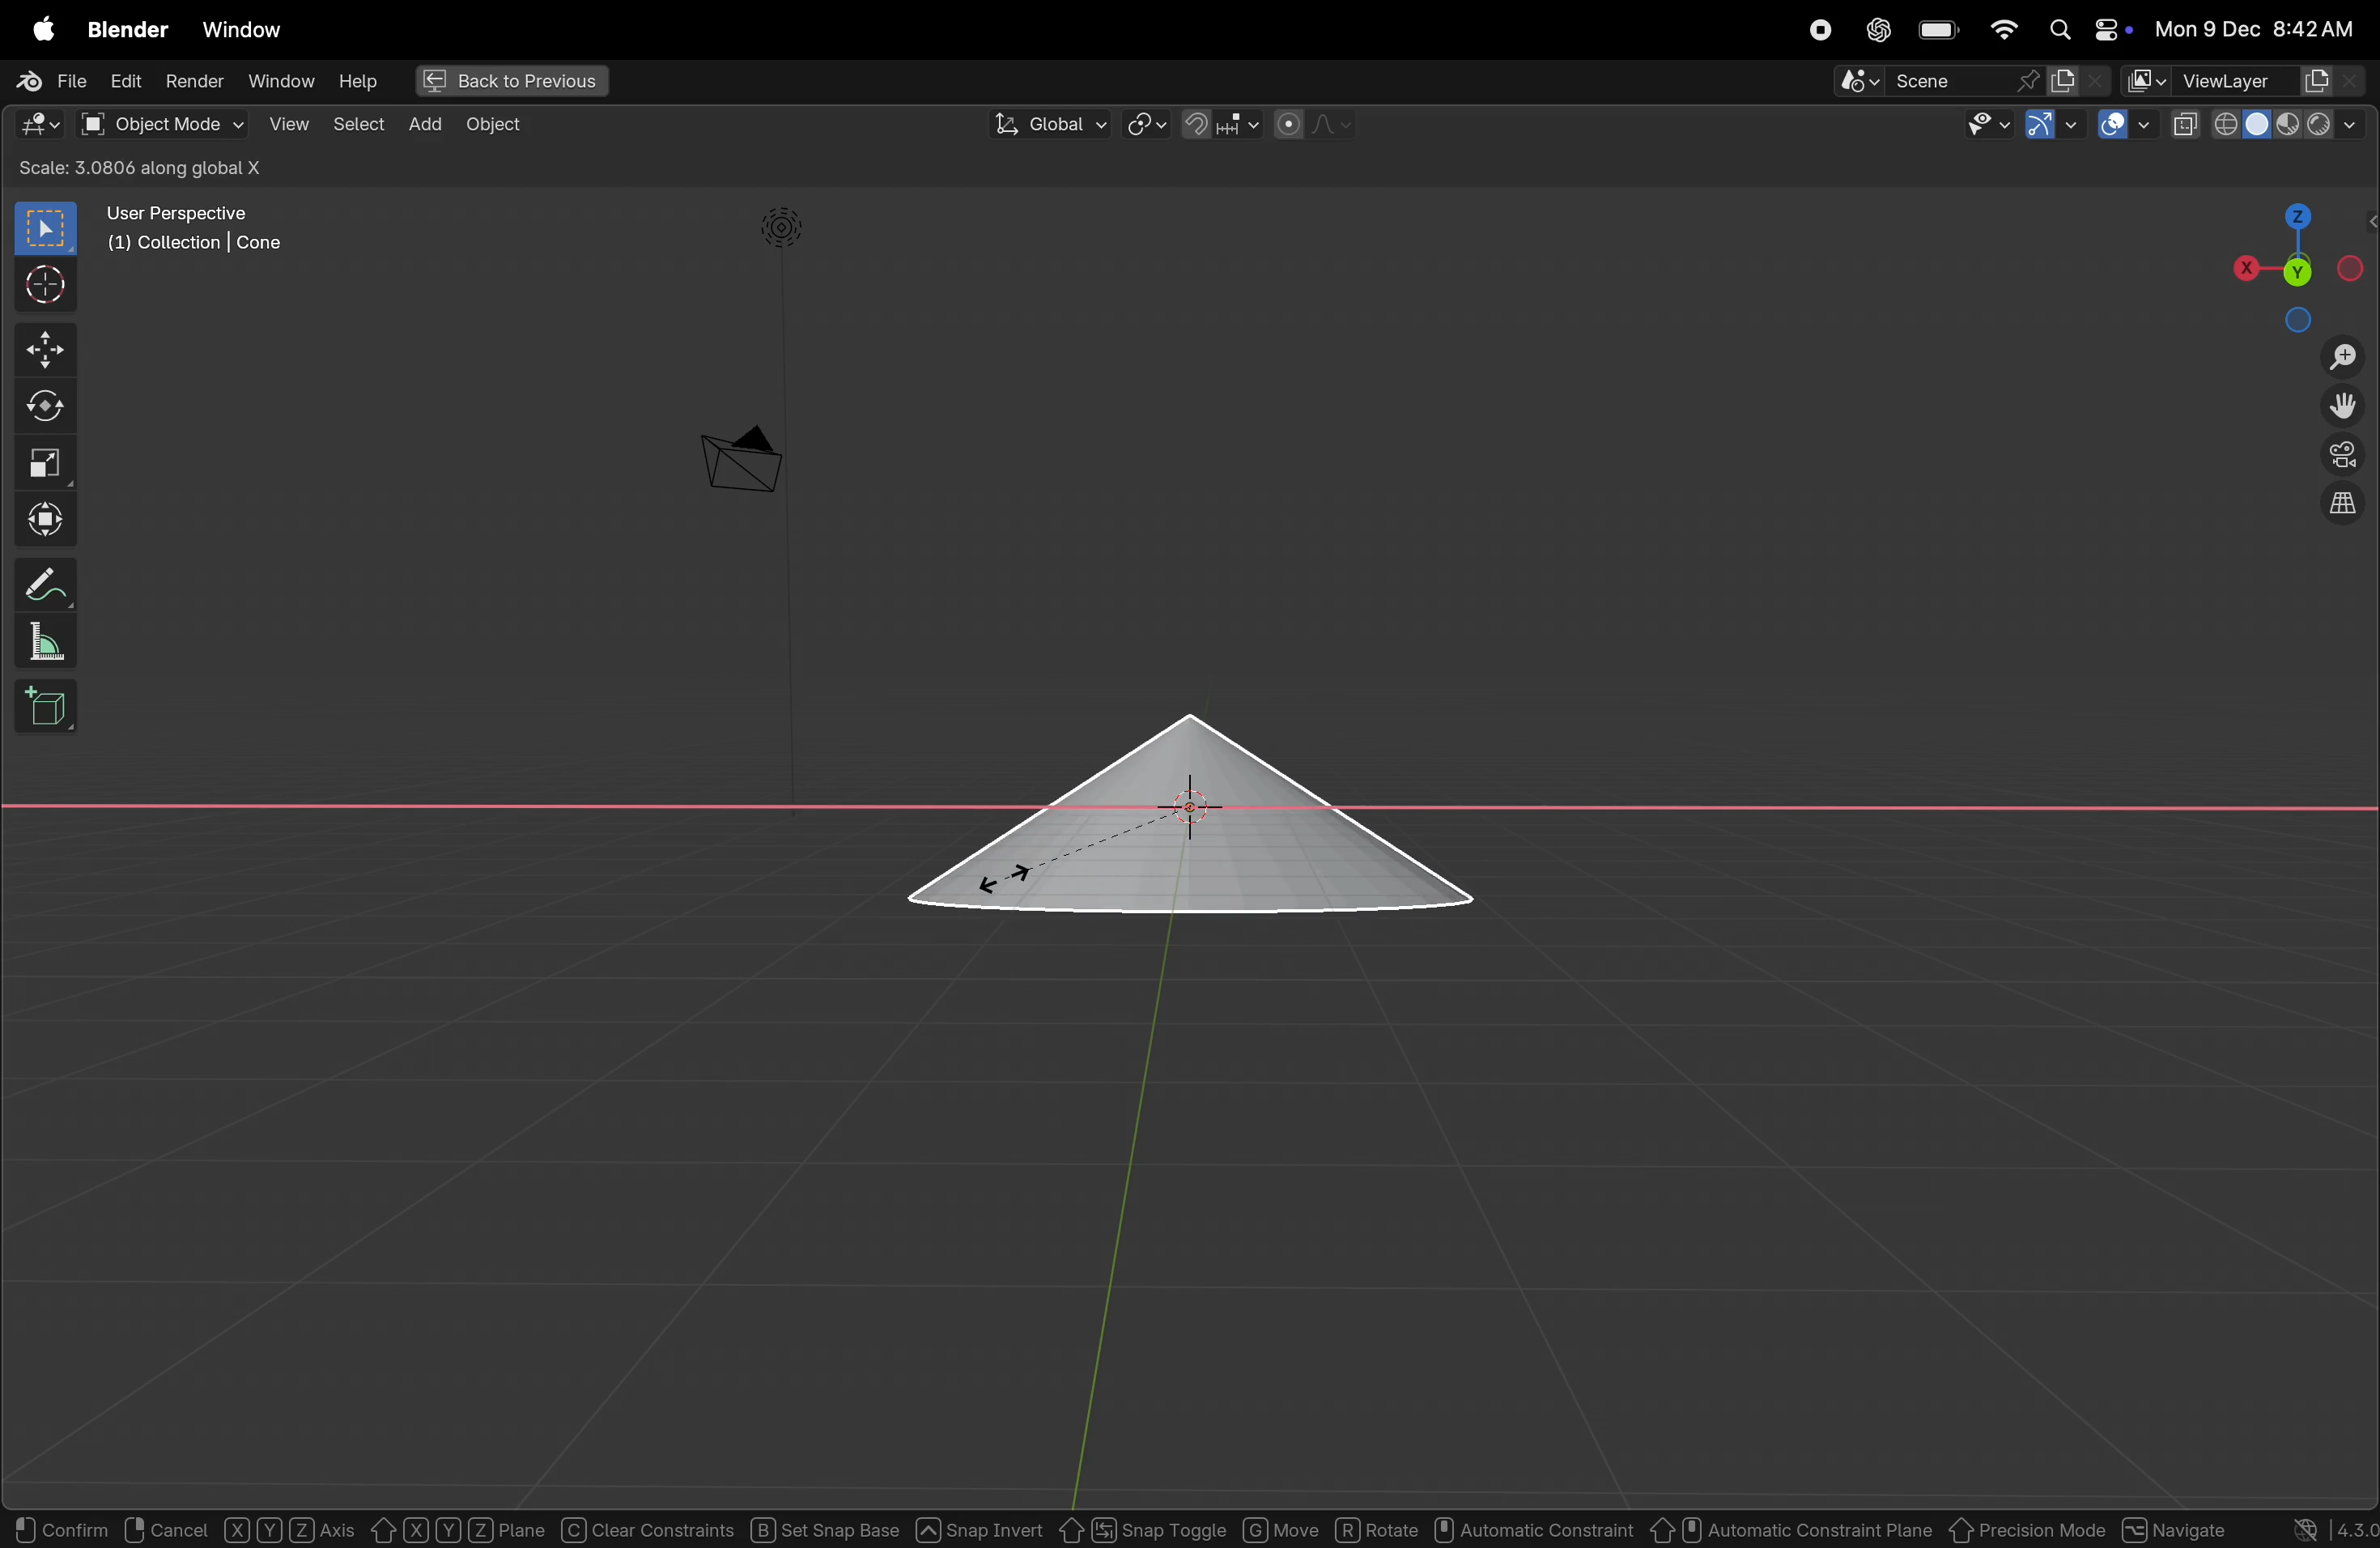 Image resolution: width=2380 pixels, height=1548 pixels. Describe the element at coordinates (2028, 1530) in the screenshot. I see `Previous mode` at that location.